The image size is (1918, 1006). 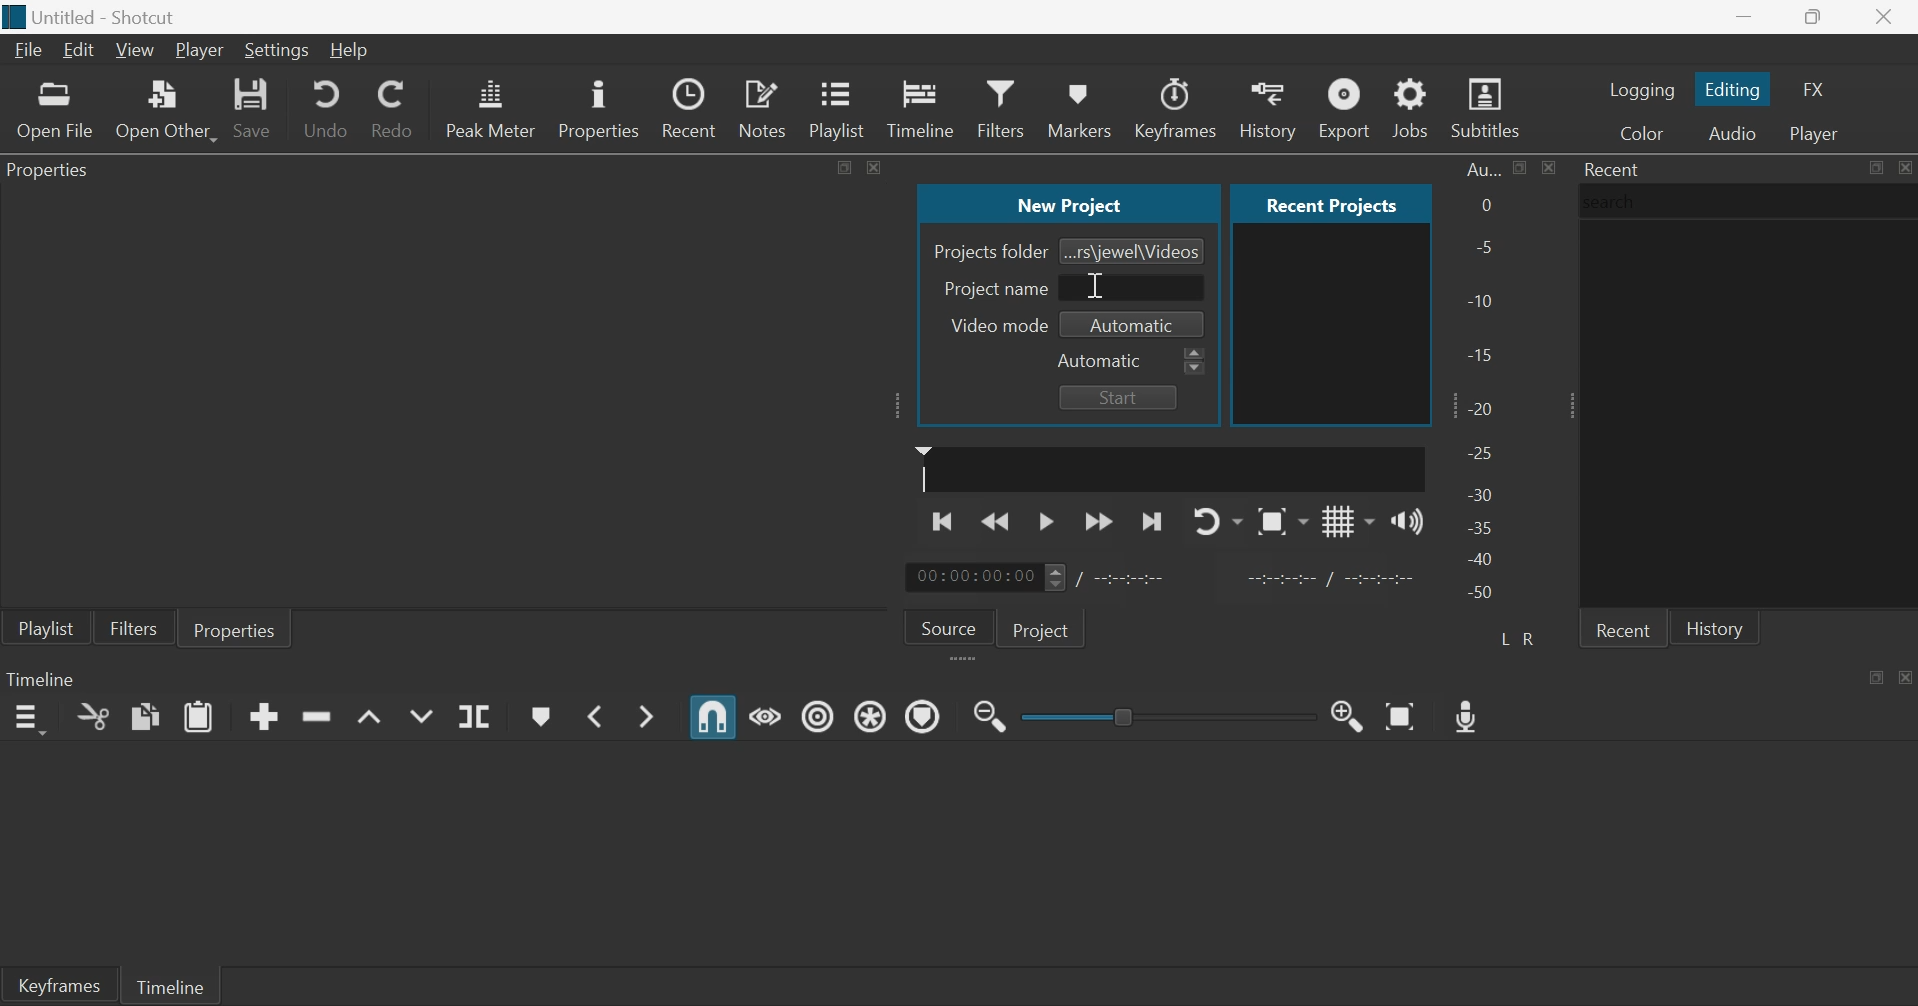 What do you see at coordinates (873, 714) in the screenshot?
I see `Ripple all tracks` at bounding box center [873, 714].